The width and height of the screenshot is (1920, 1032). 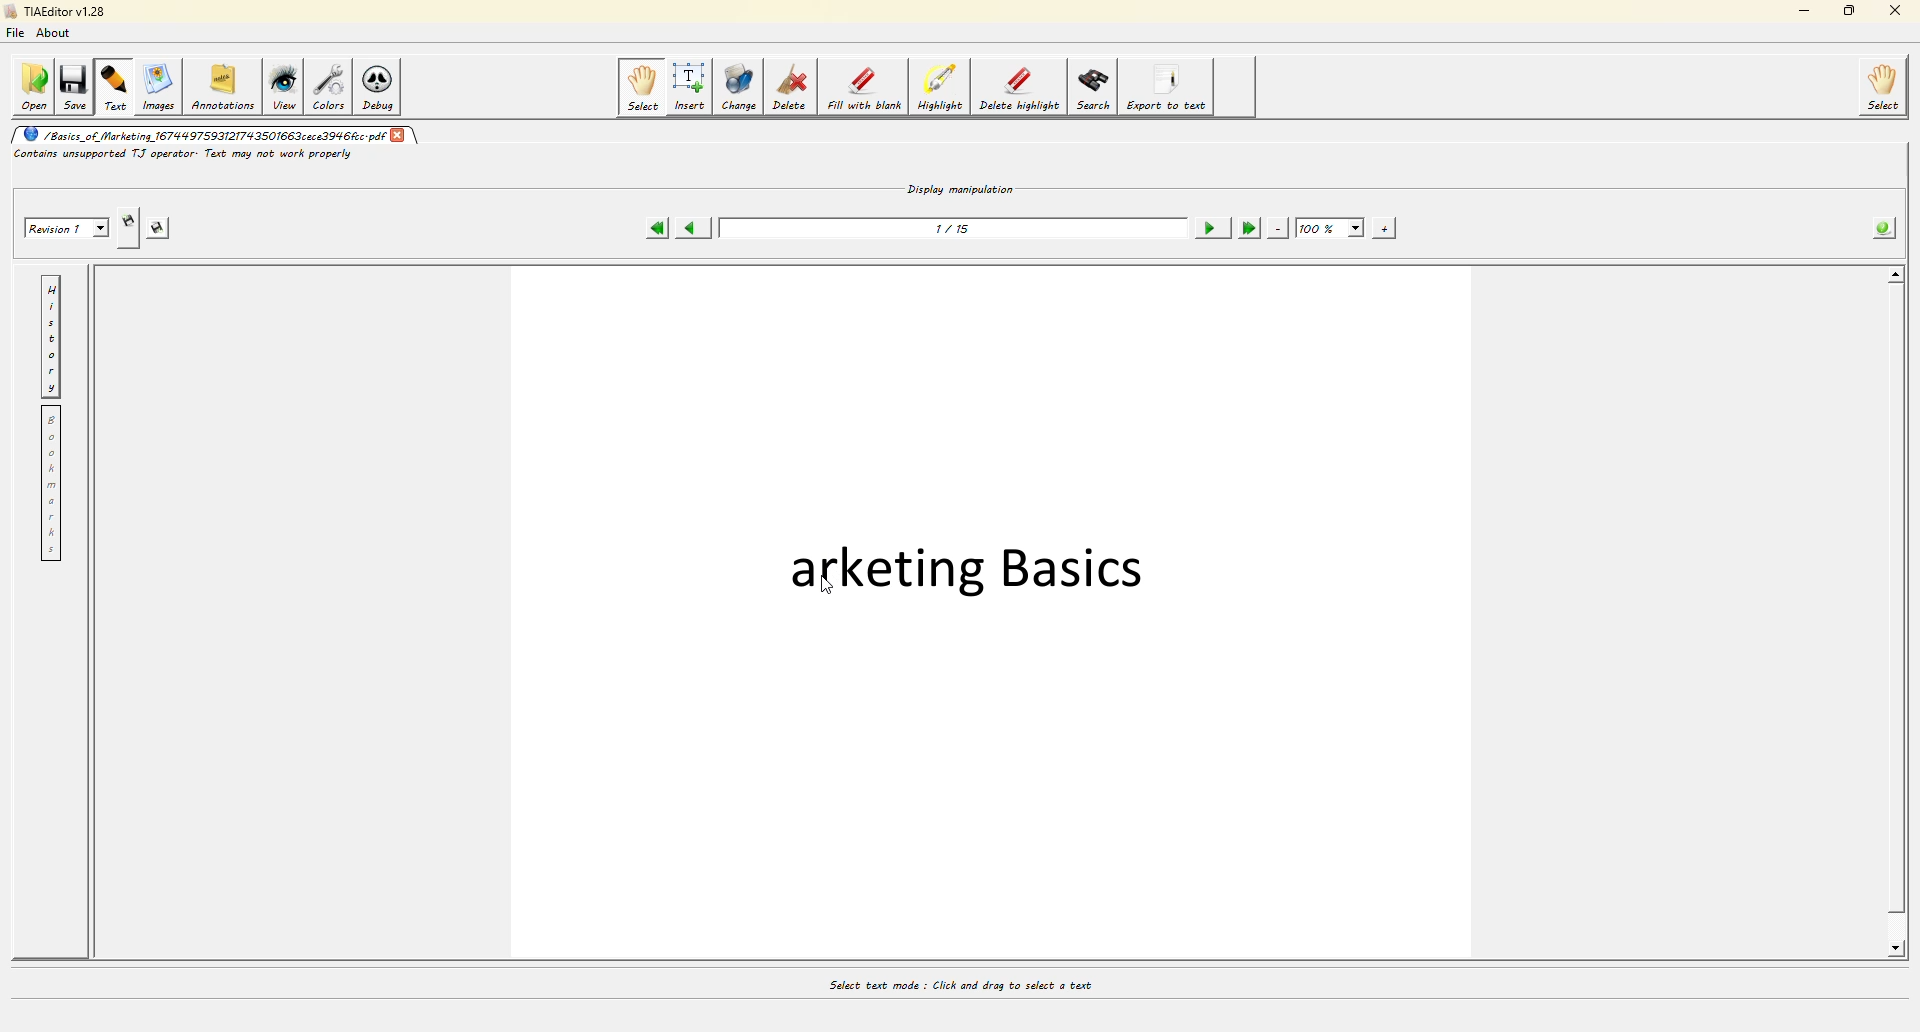 I want to click on creates new revisio, so click(x=129, y=215).